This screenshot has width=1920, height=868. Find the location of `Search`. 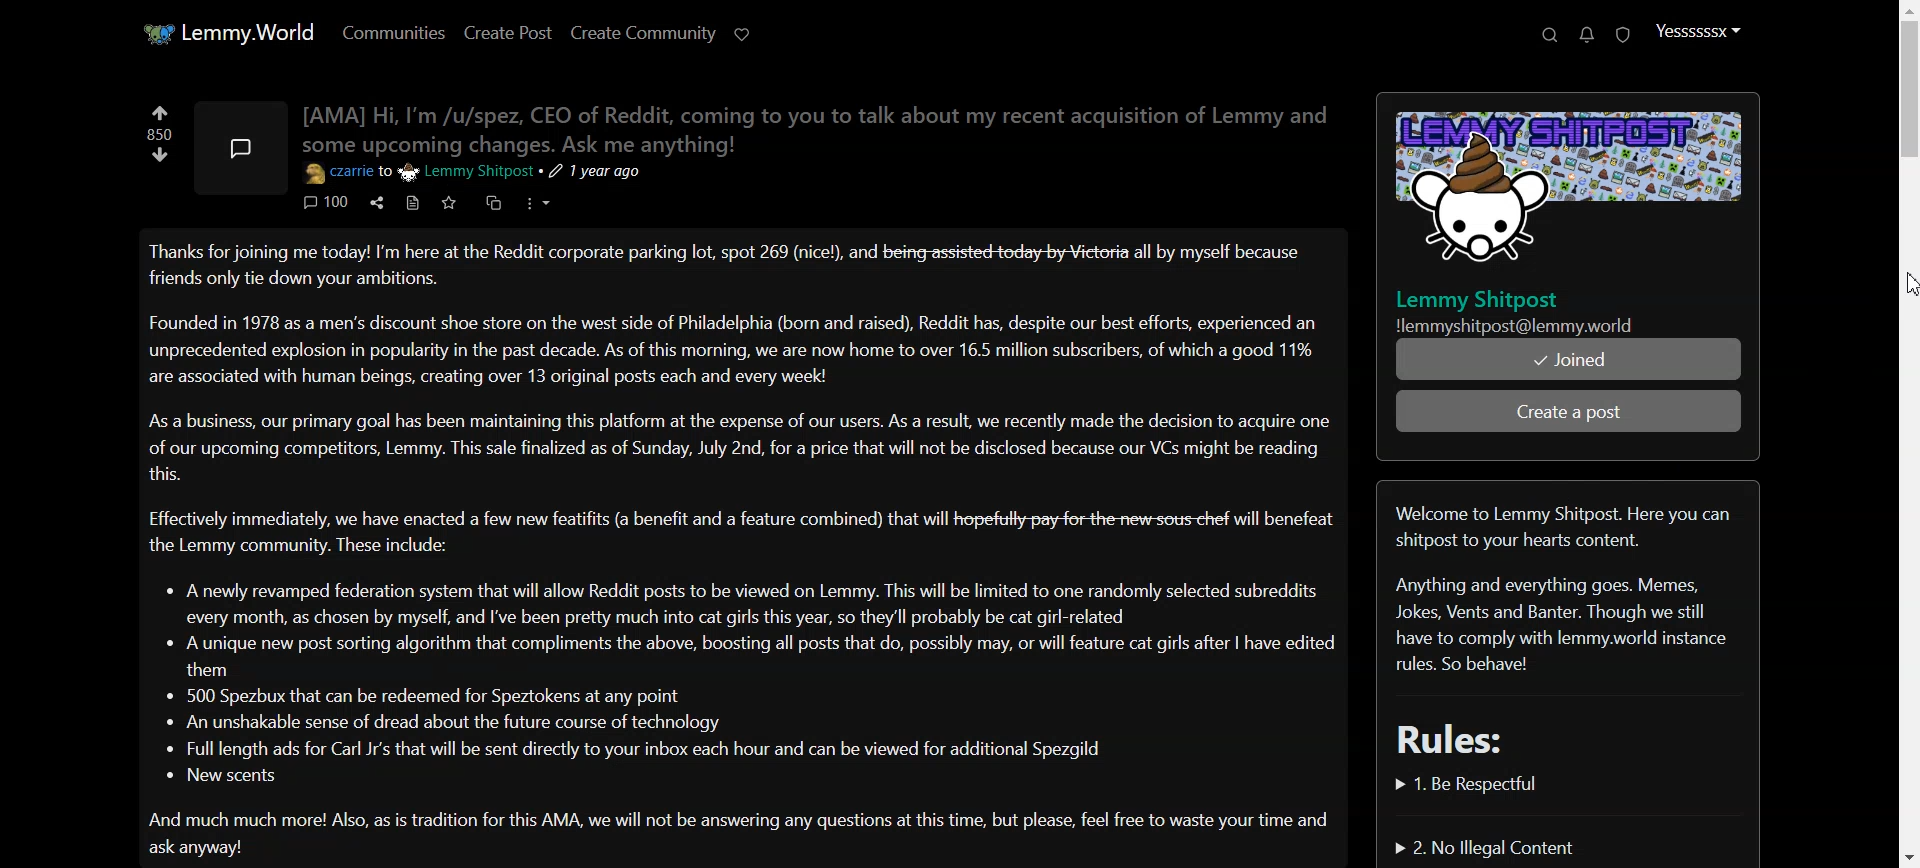

Search is located at coordinates (1547, 36).